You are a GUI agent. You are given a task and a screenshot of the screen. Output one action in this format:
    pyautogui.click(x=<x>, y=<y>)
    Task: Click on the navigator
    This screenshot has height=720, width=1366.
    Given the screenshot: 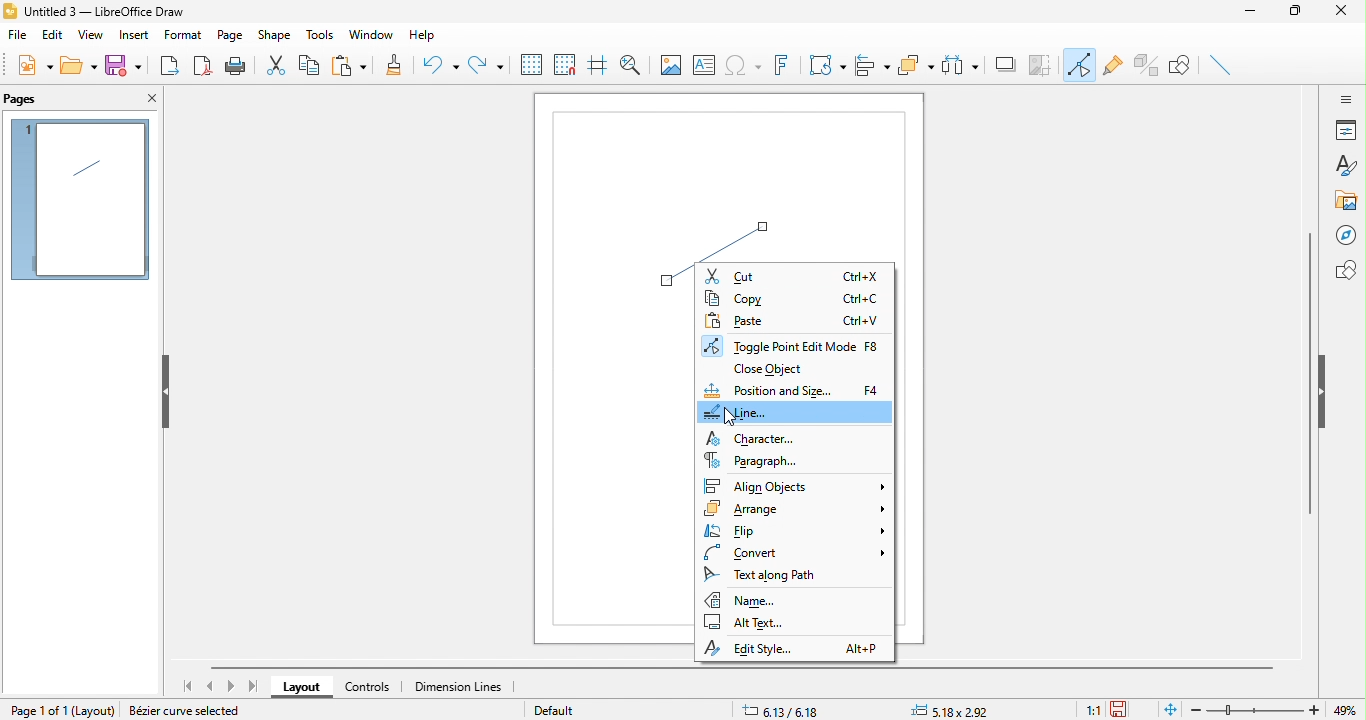 What is the action you would take?
    pyautogui.click(x=1345, y=235)
    